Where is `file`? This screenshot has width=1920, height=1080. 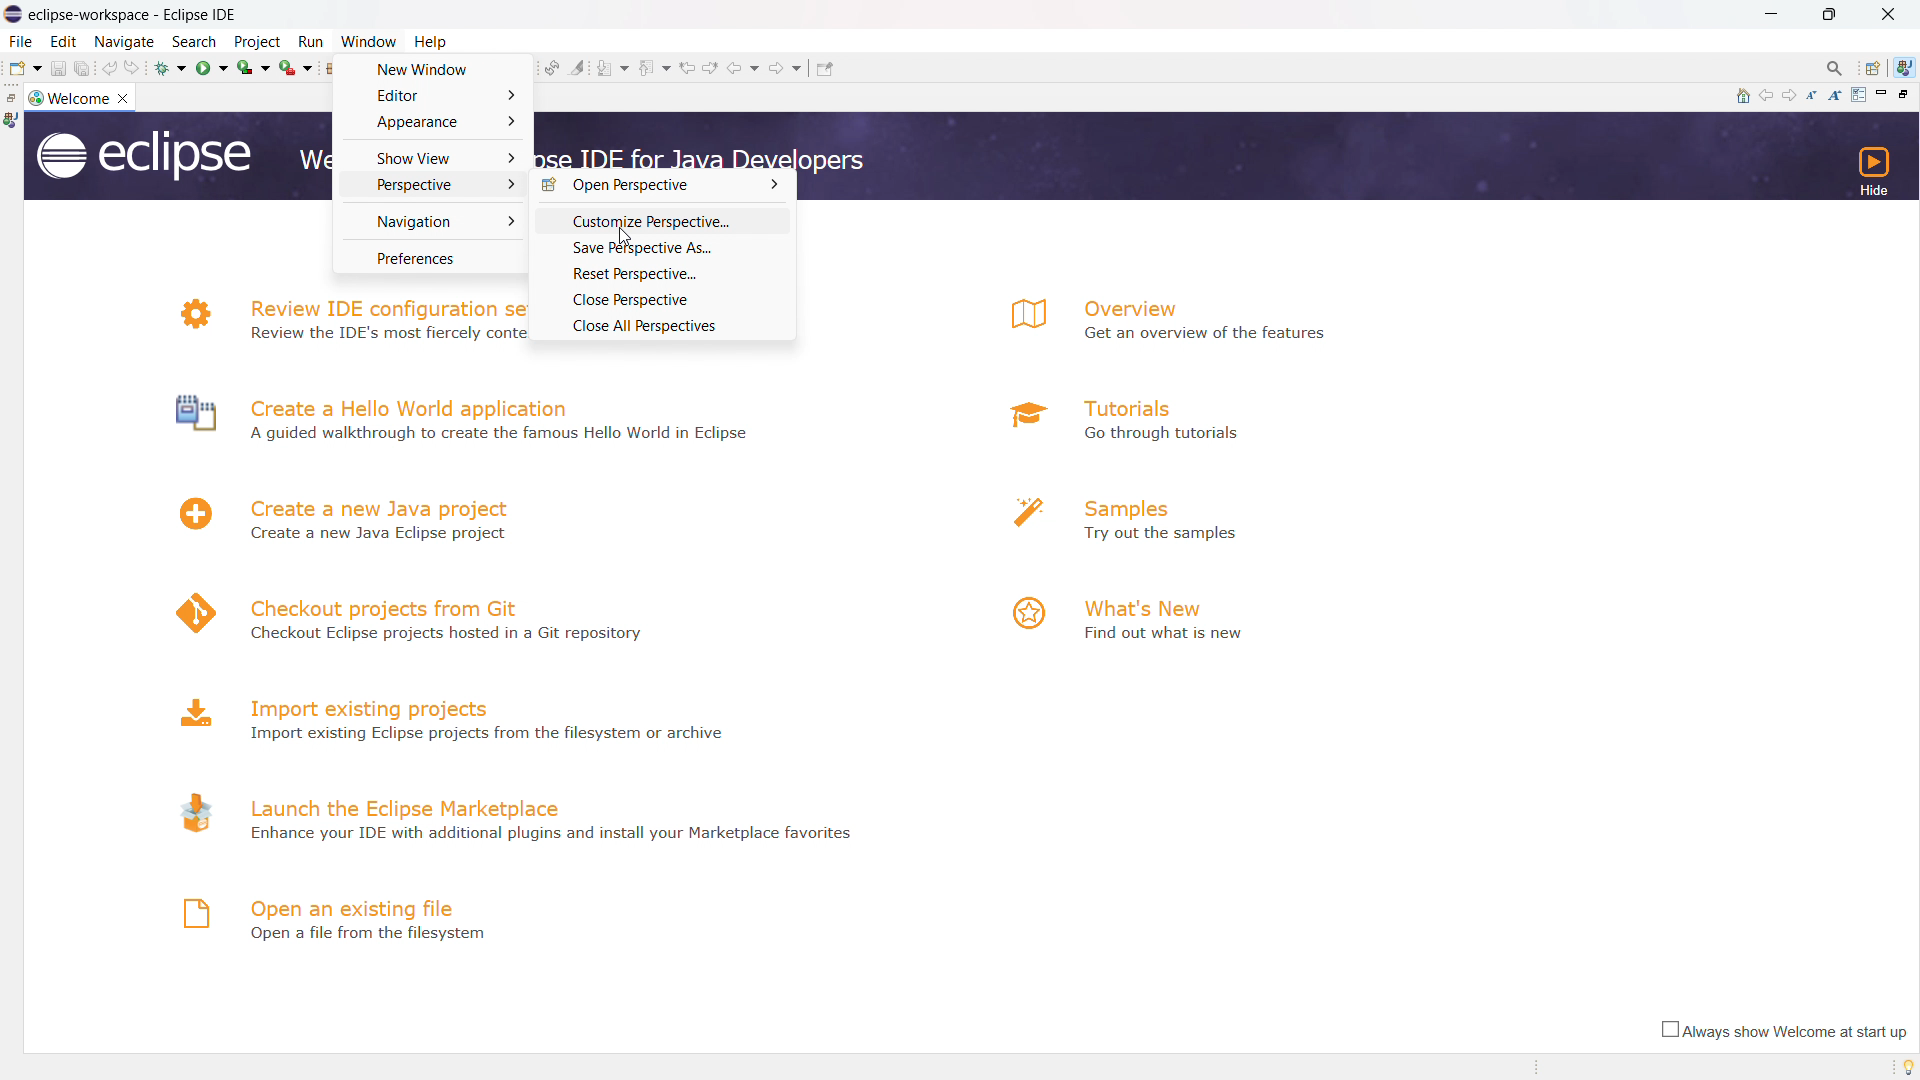
file is located at coordinates (21, 41).